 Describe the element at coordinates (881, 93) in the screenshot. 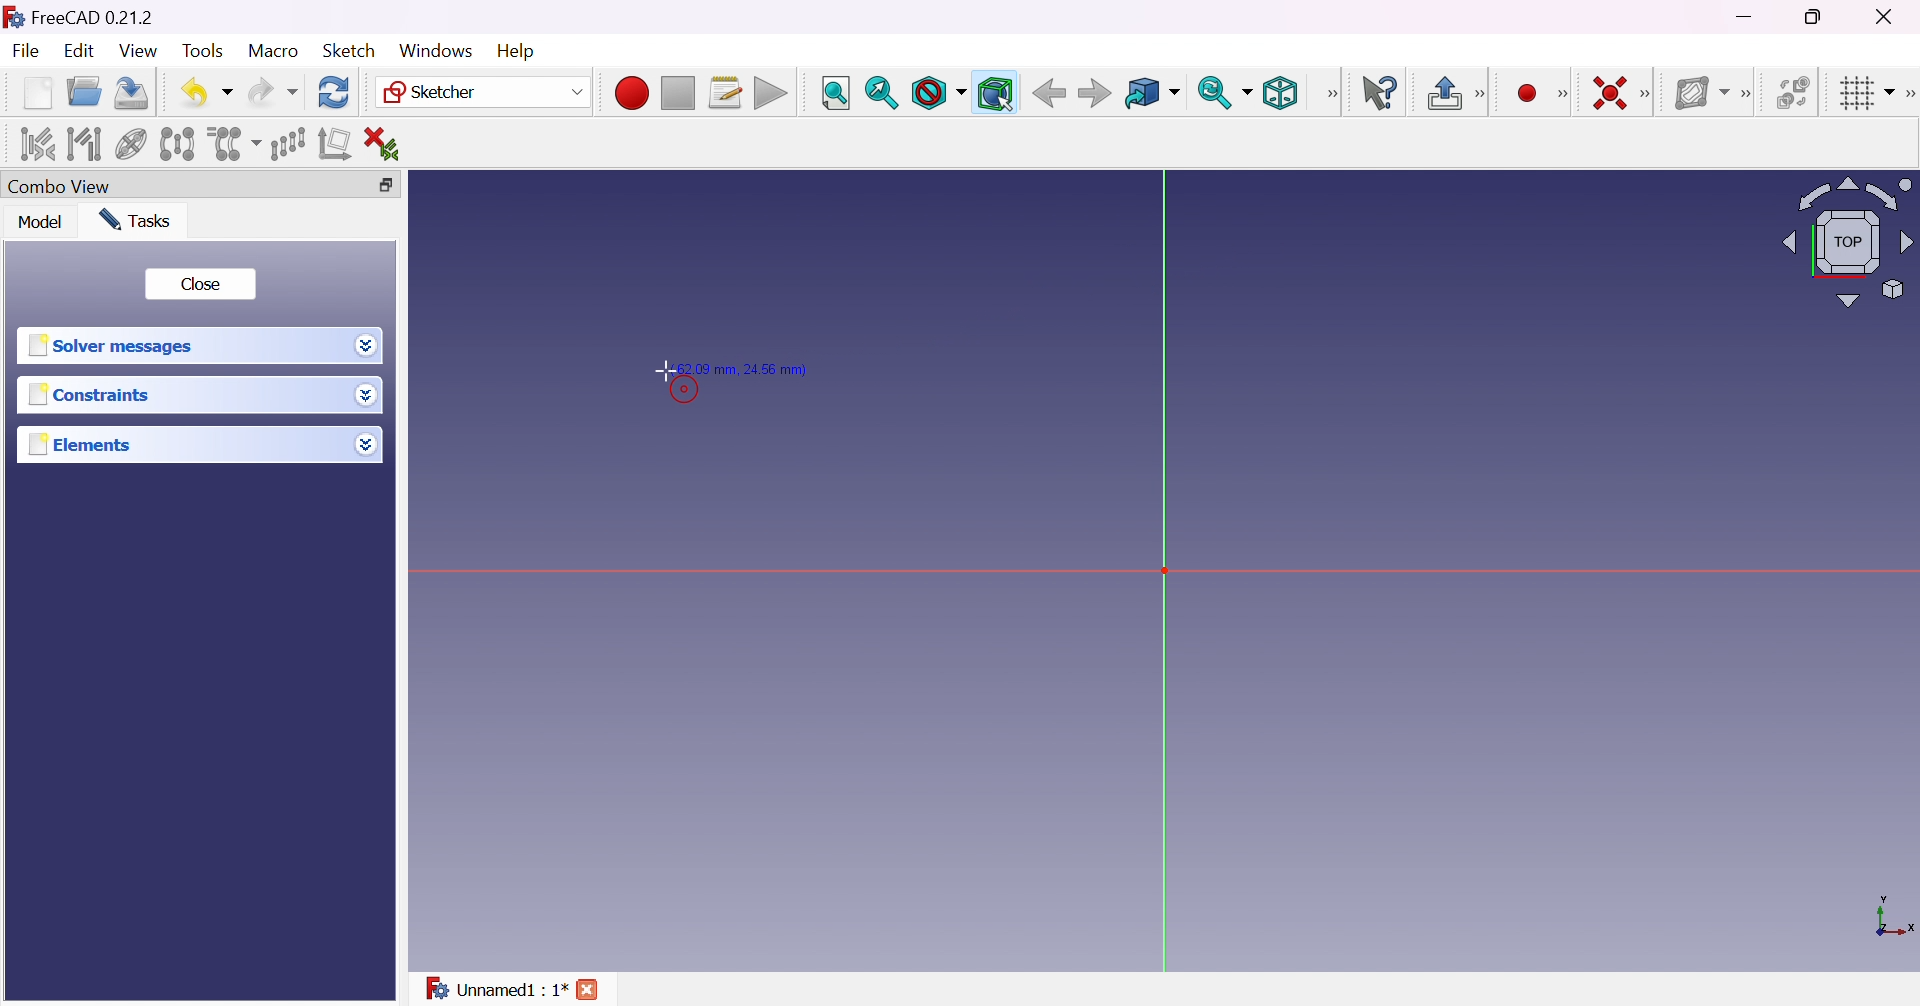

I see `Fit selection` at that location.